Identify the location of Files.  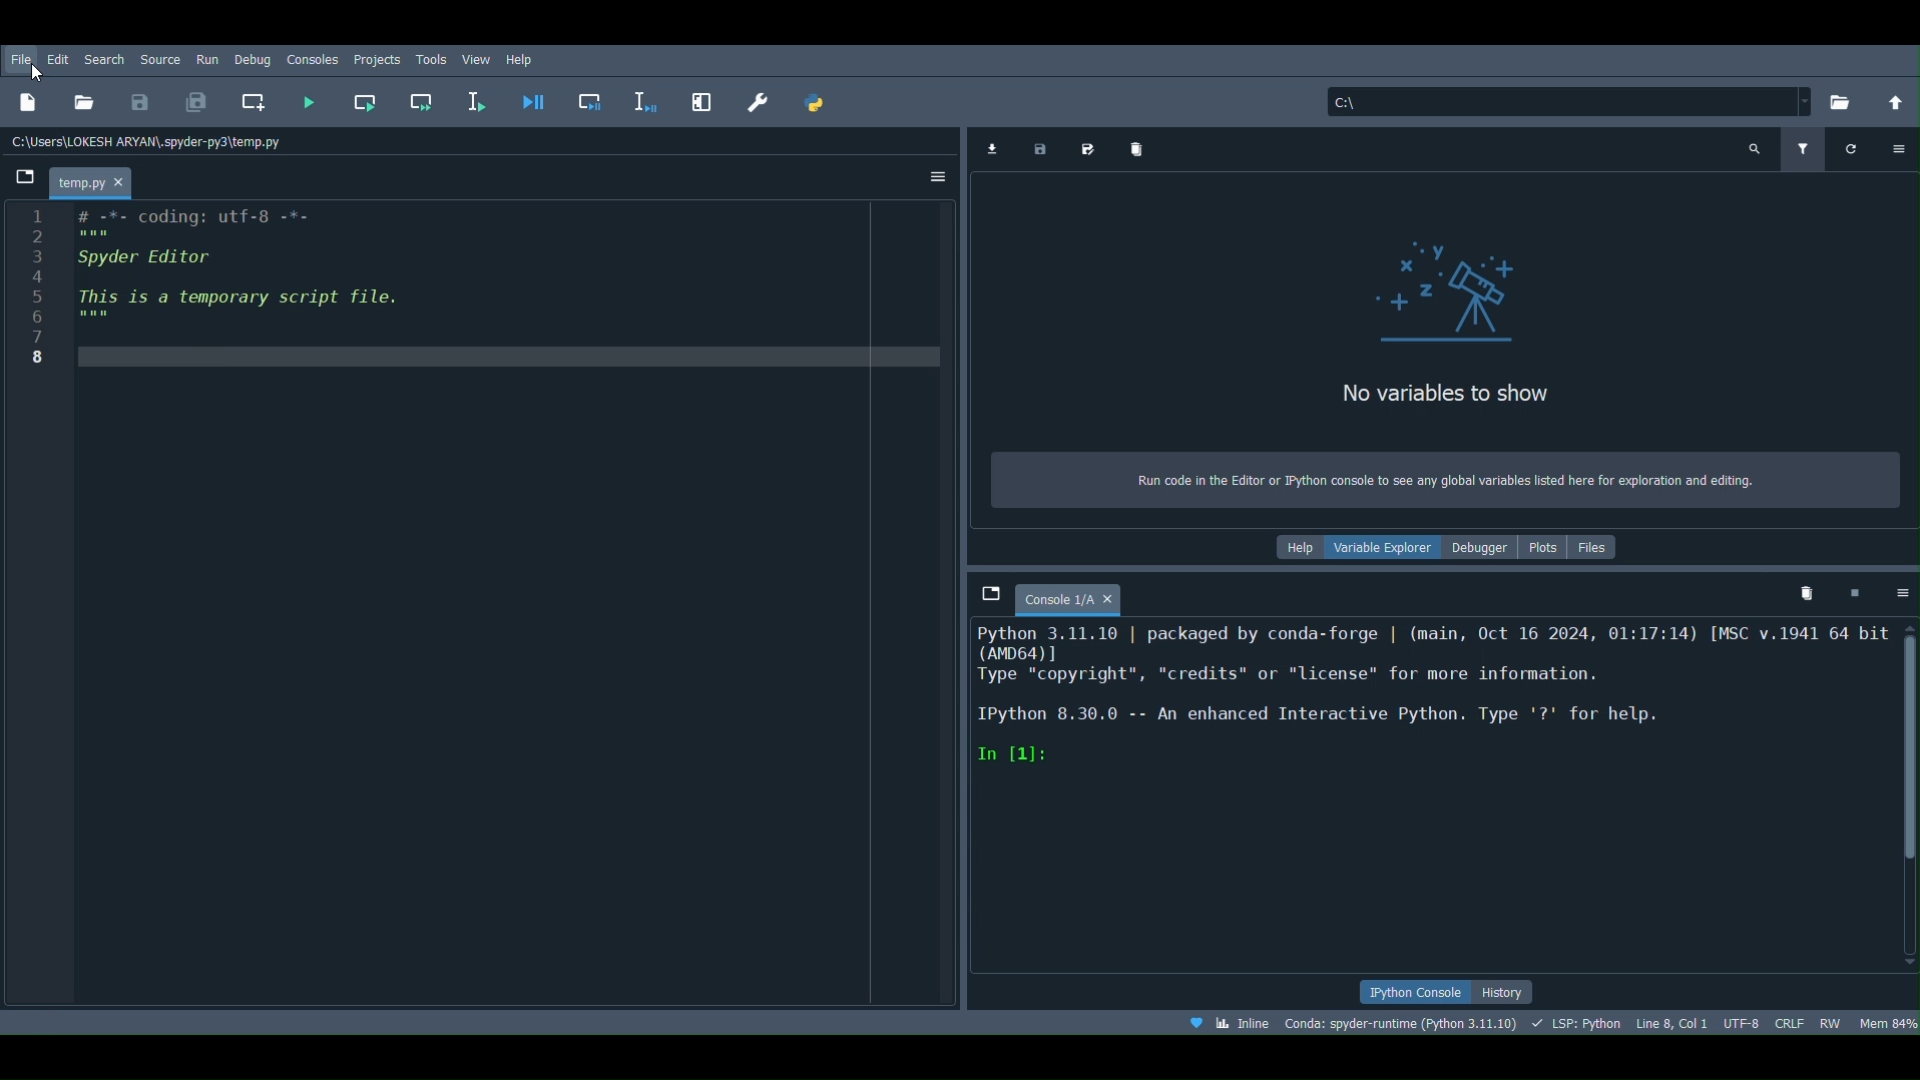
(1602, 547).